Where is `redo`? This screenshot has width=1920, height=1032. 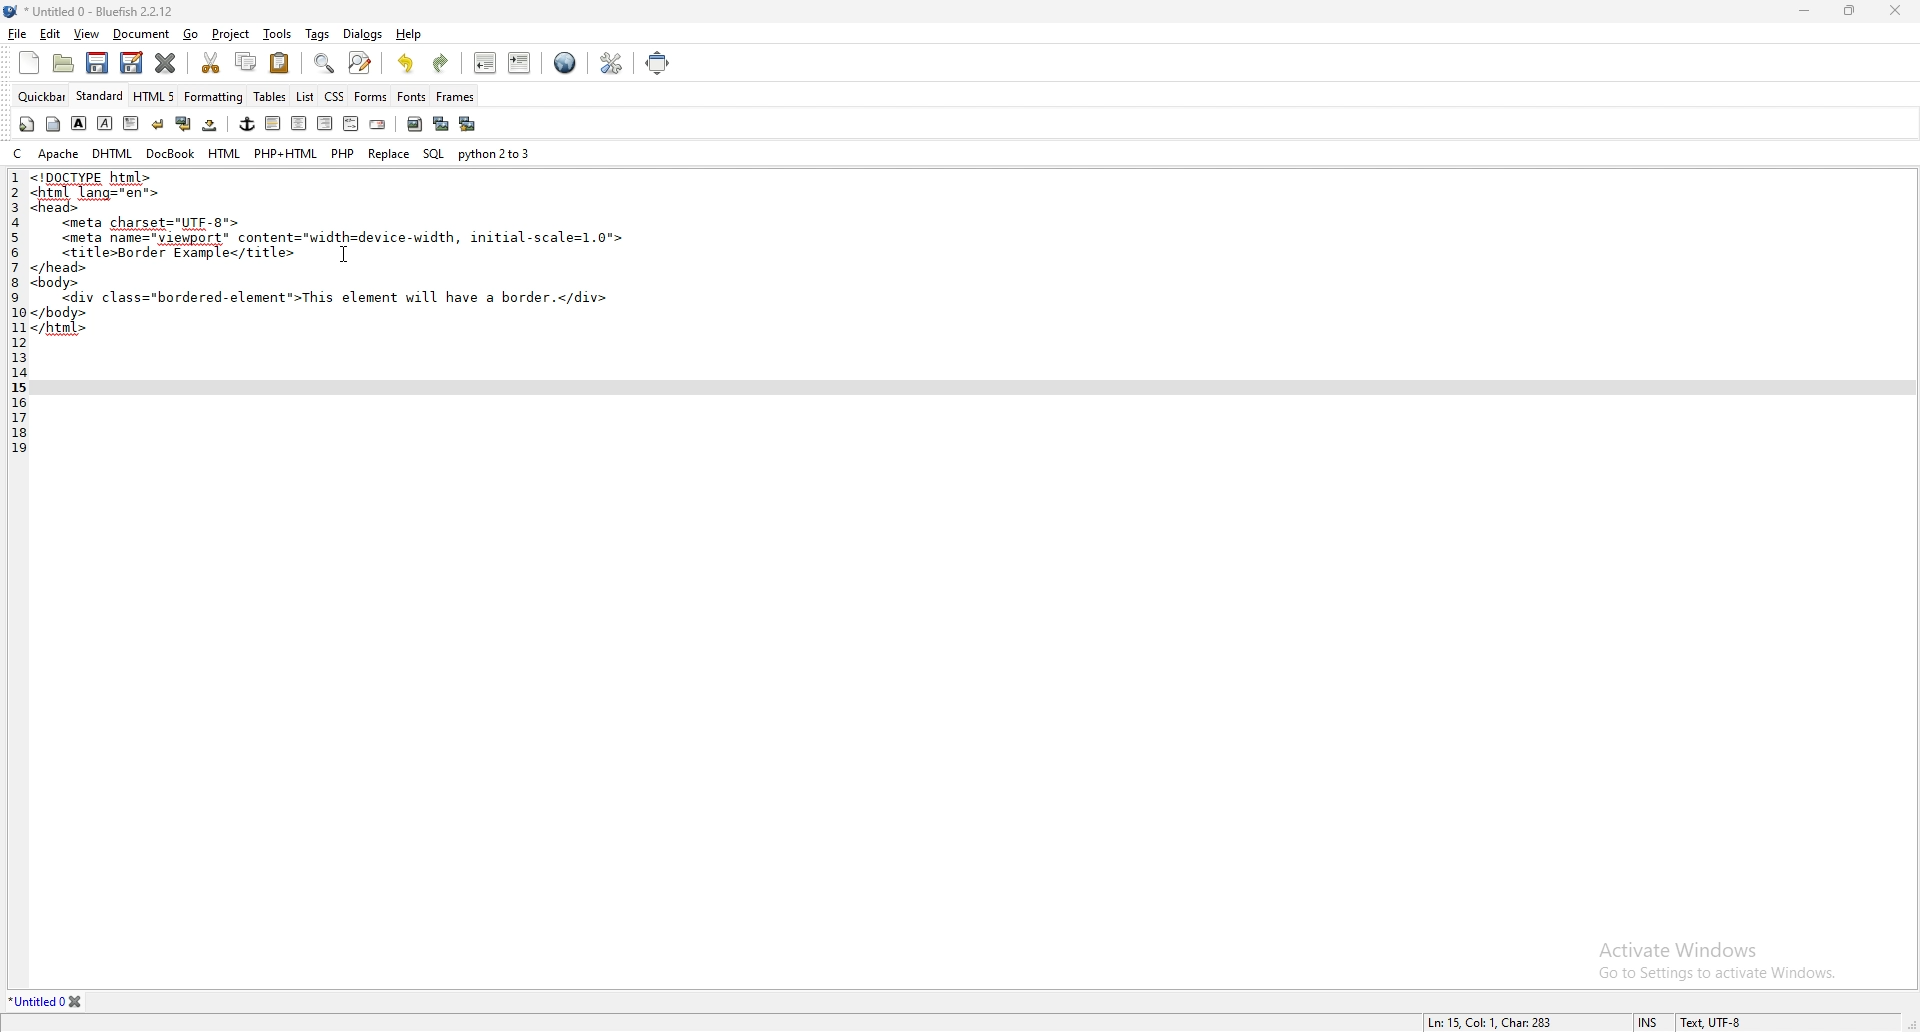 redo is located at coordinates (439, 64).